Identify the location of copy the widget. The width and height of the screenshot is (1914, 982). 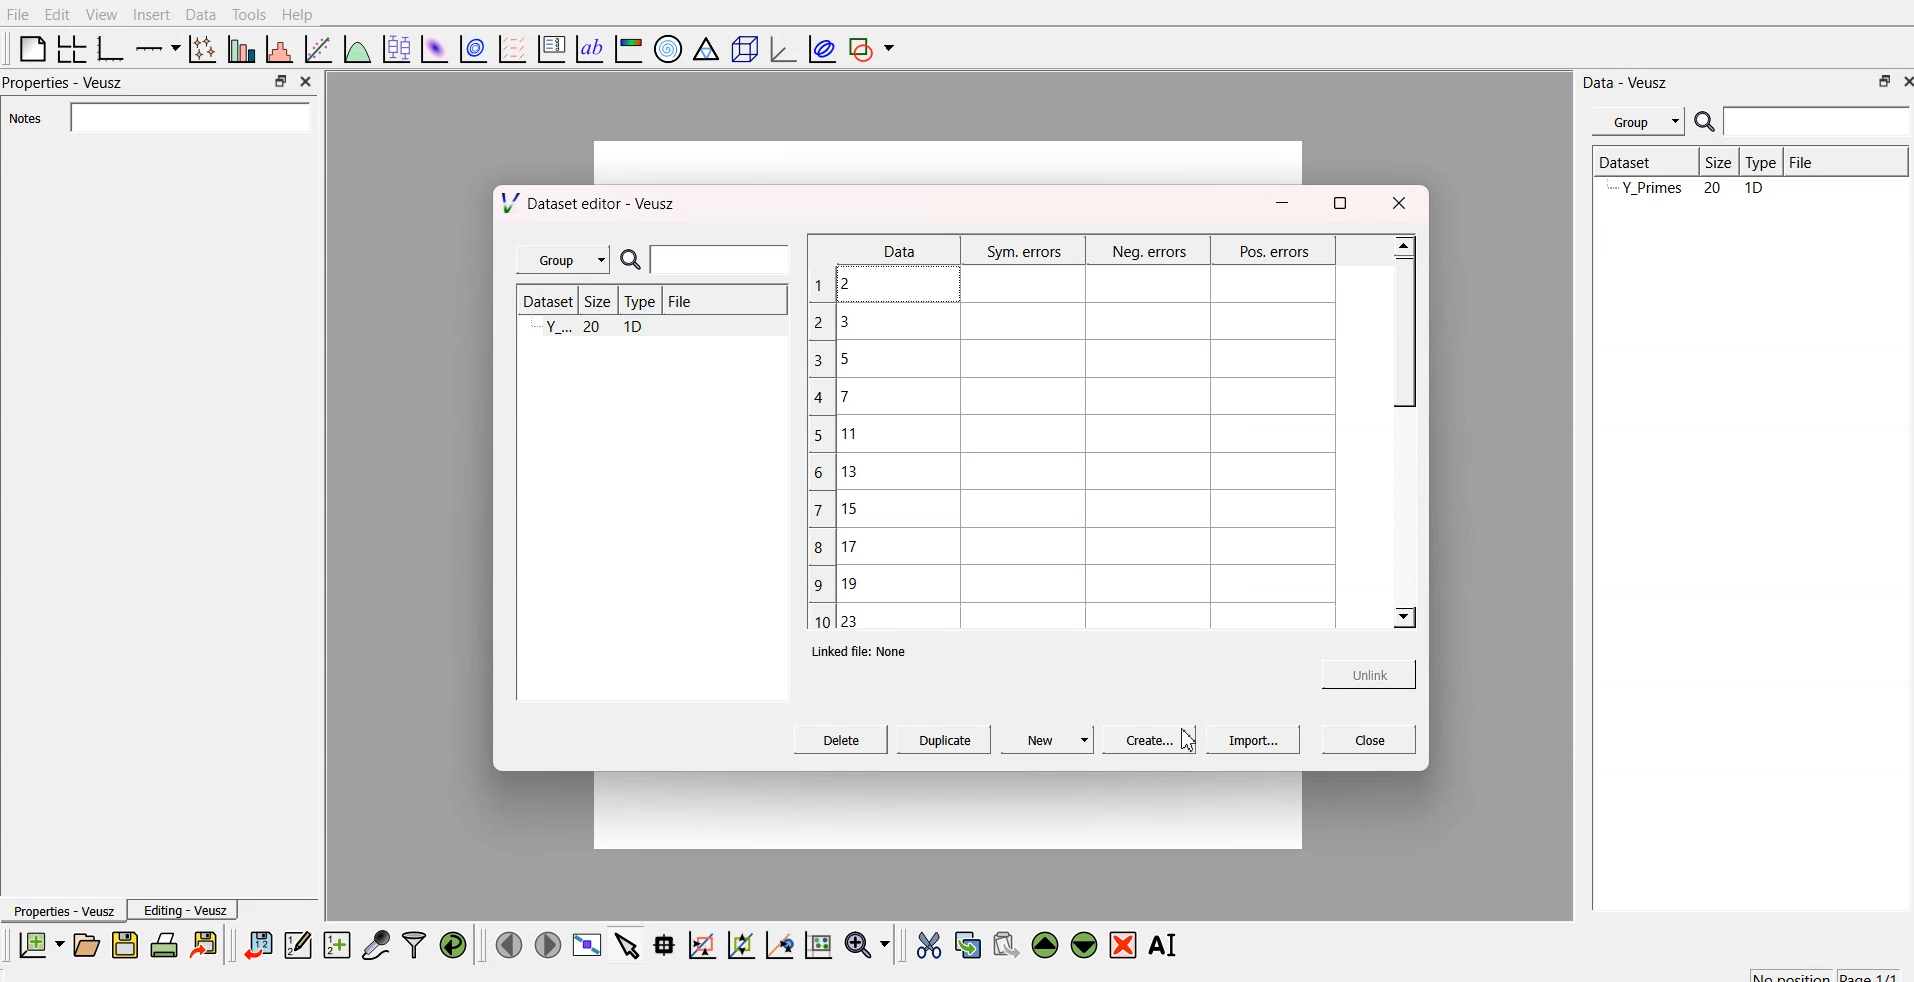
(966, 944).